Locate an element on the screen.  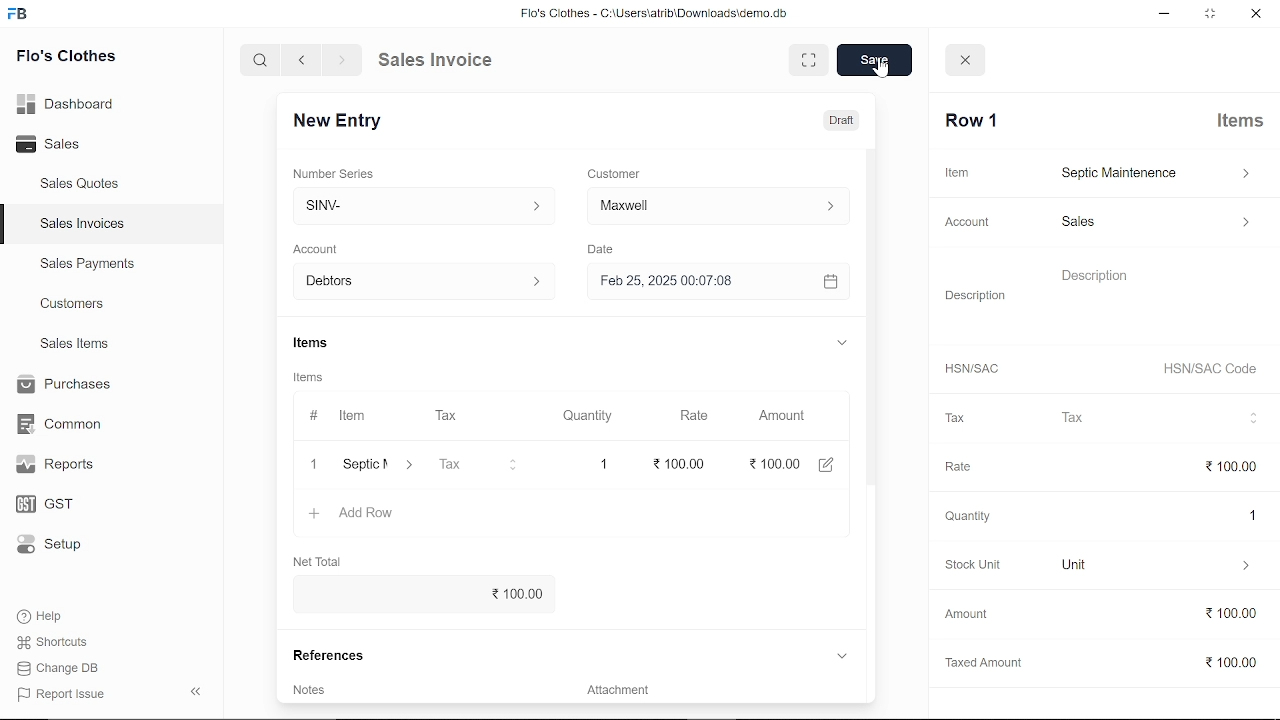
Tax is located at coordinates (954, 419).